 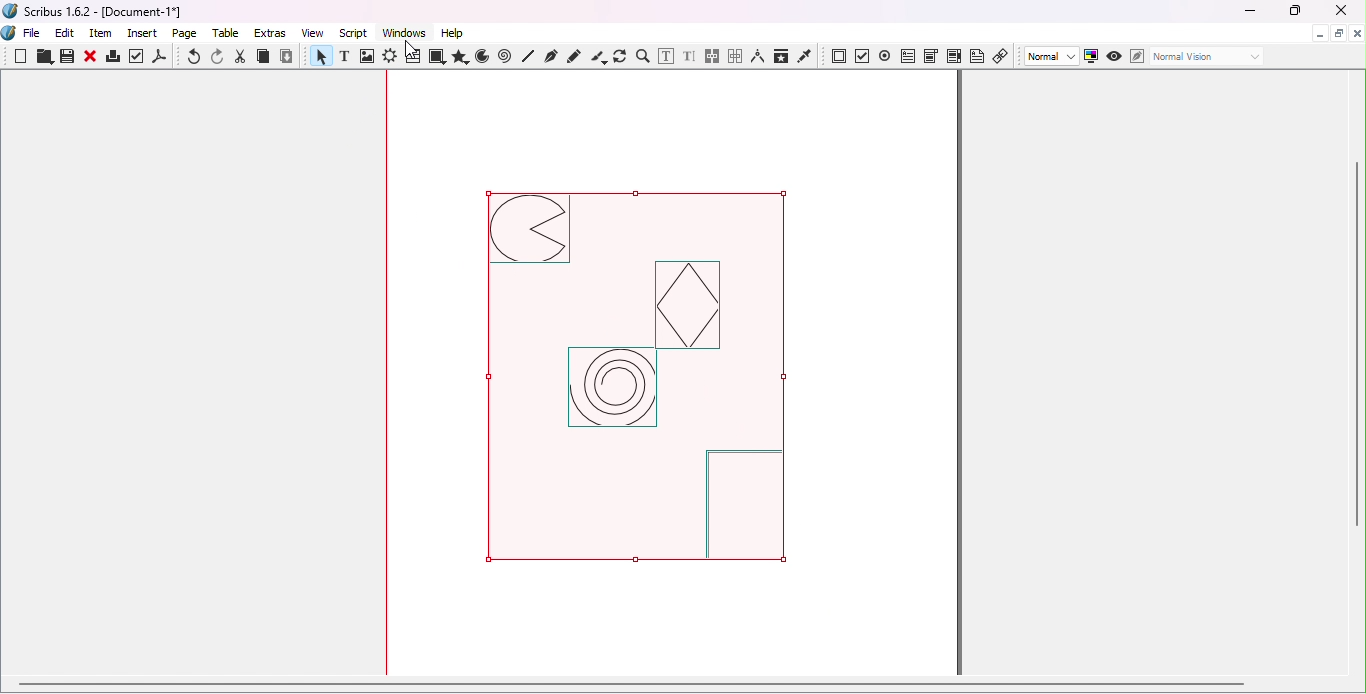 I want to click on Spiral, so click(x=507, y=57).